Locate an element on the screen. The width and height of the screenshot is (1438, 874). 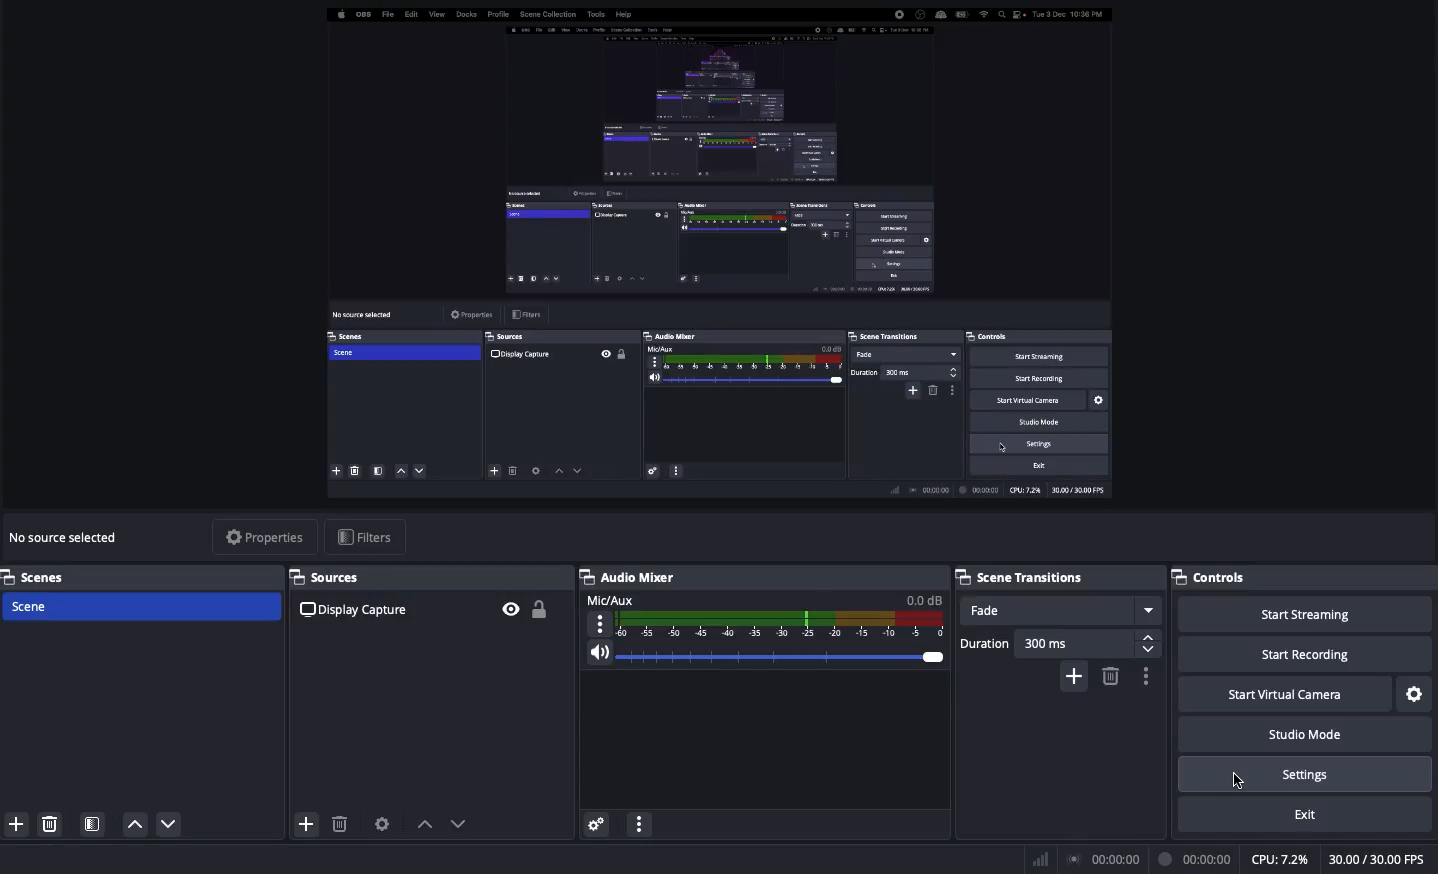
Volume is located at coordinates (764, 656).